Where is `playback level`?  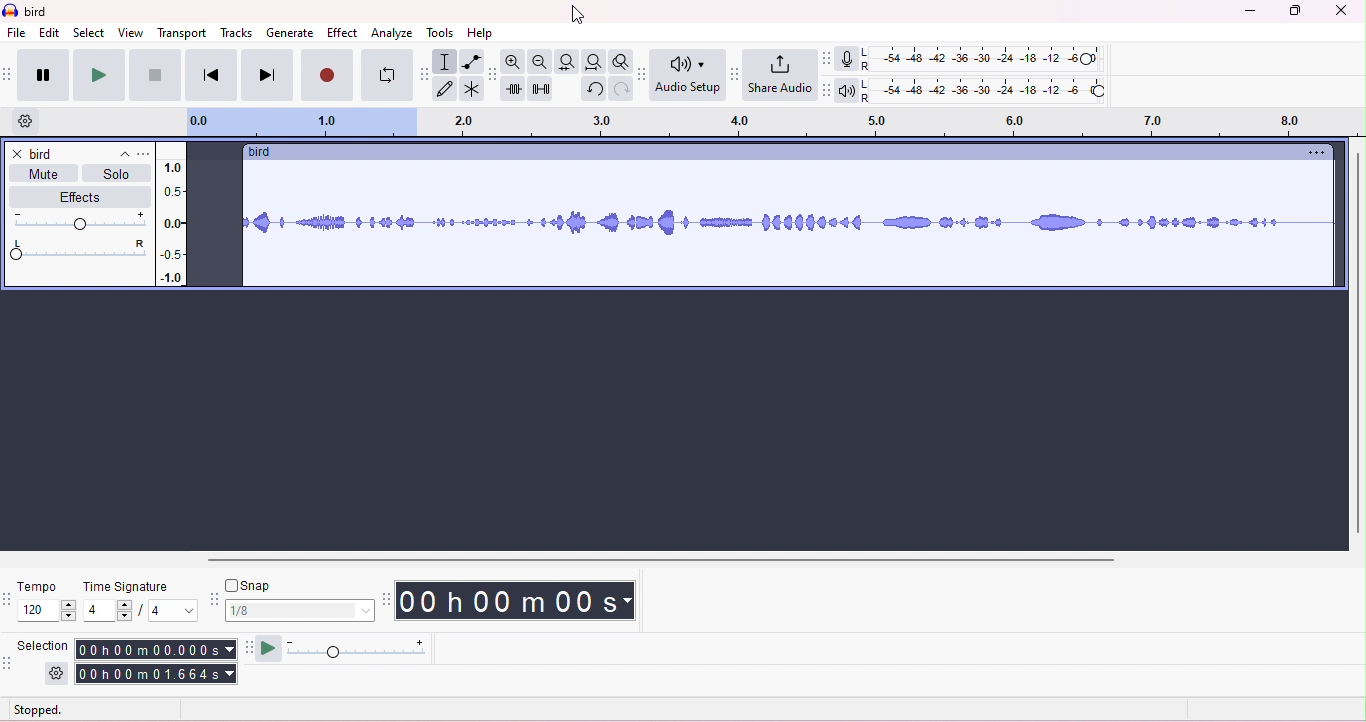
playback level is located at coordinates (983, 93).